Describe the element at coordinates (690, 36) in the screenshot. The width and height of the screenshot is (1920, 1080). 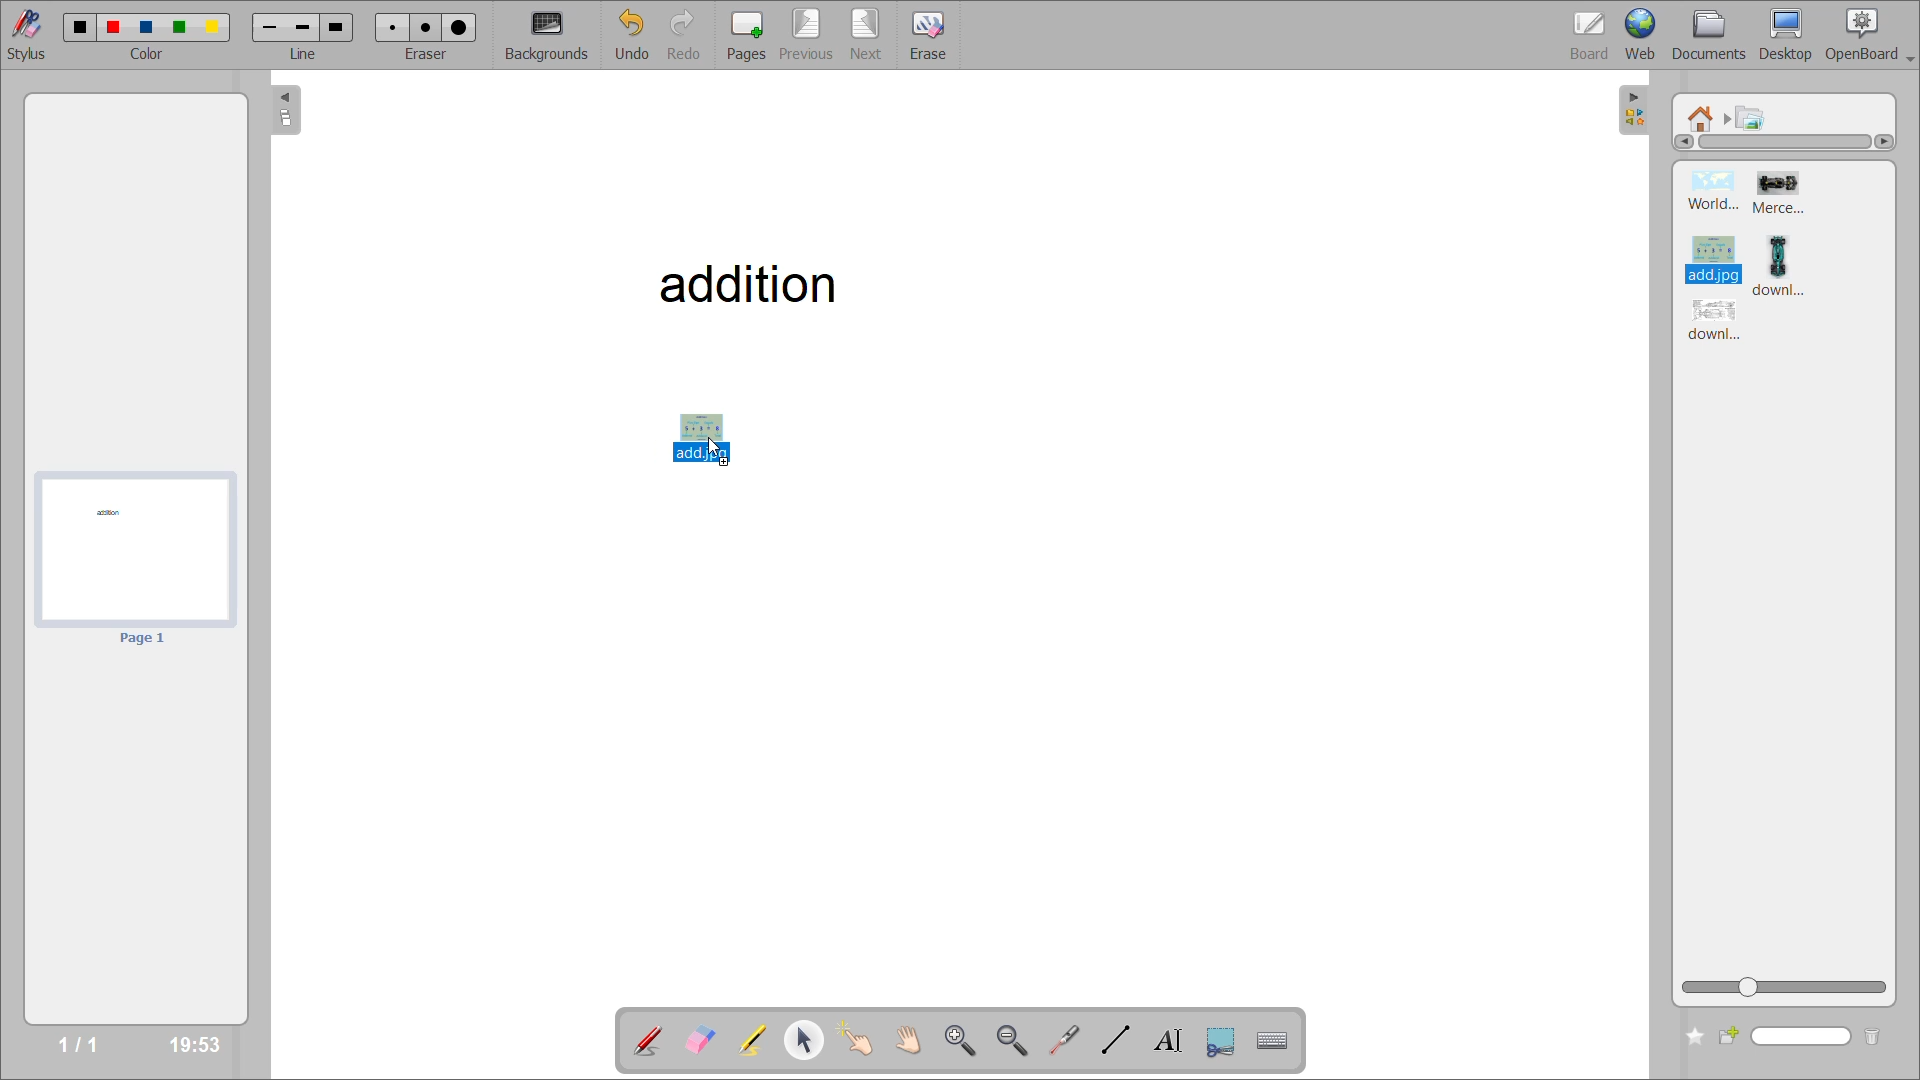
I see `redo` at that location.